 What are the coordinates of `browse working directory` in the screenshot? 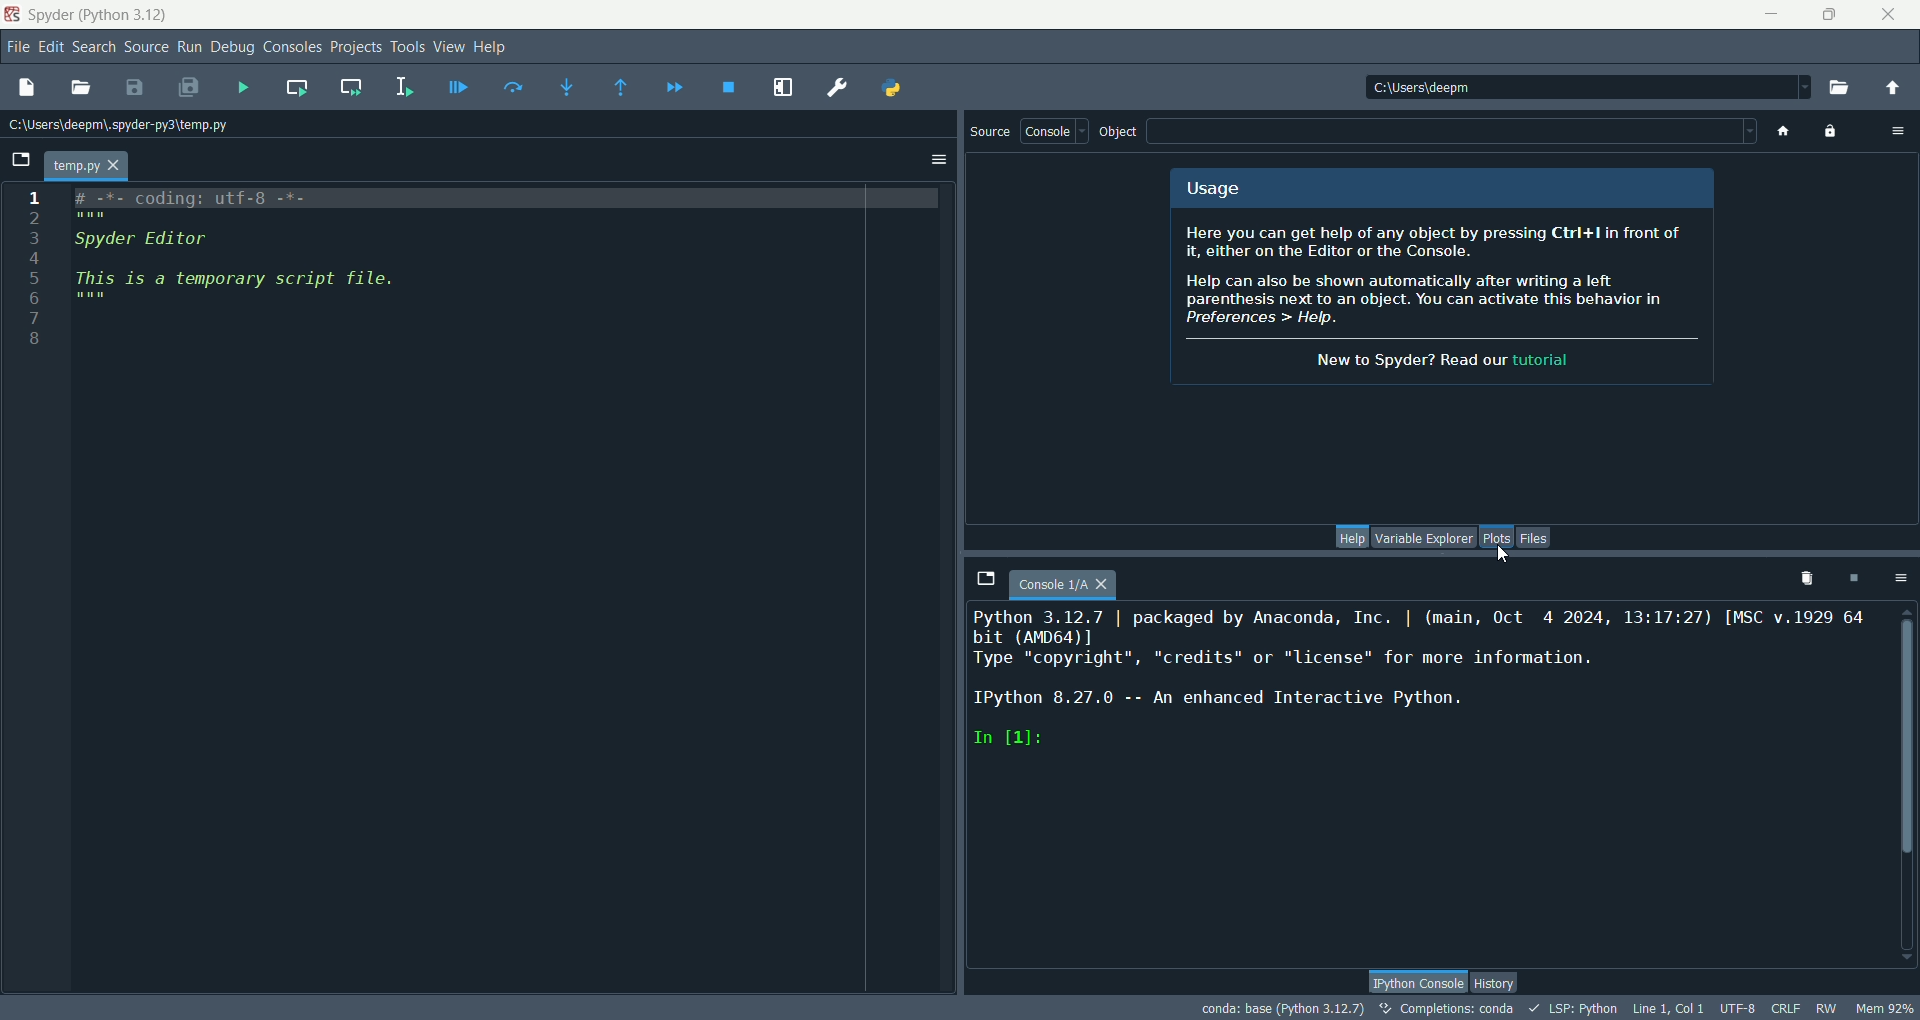 It's located at (1840, 90).